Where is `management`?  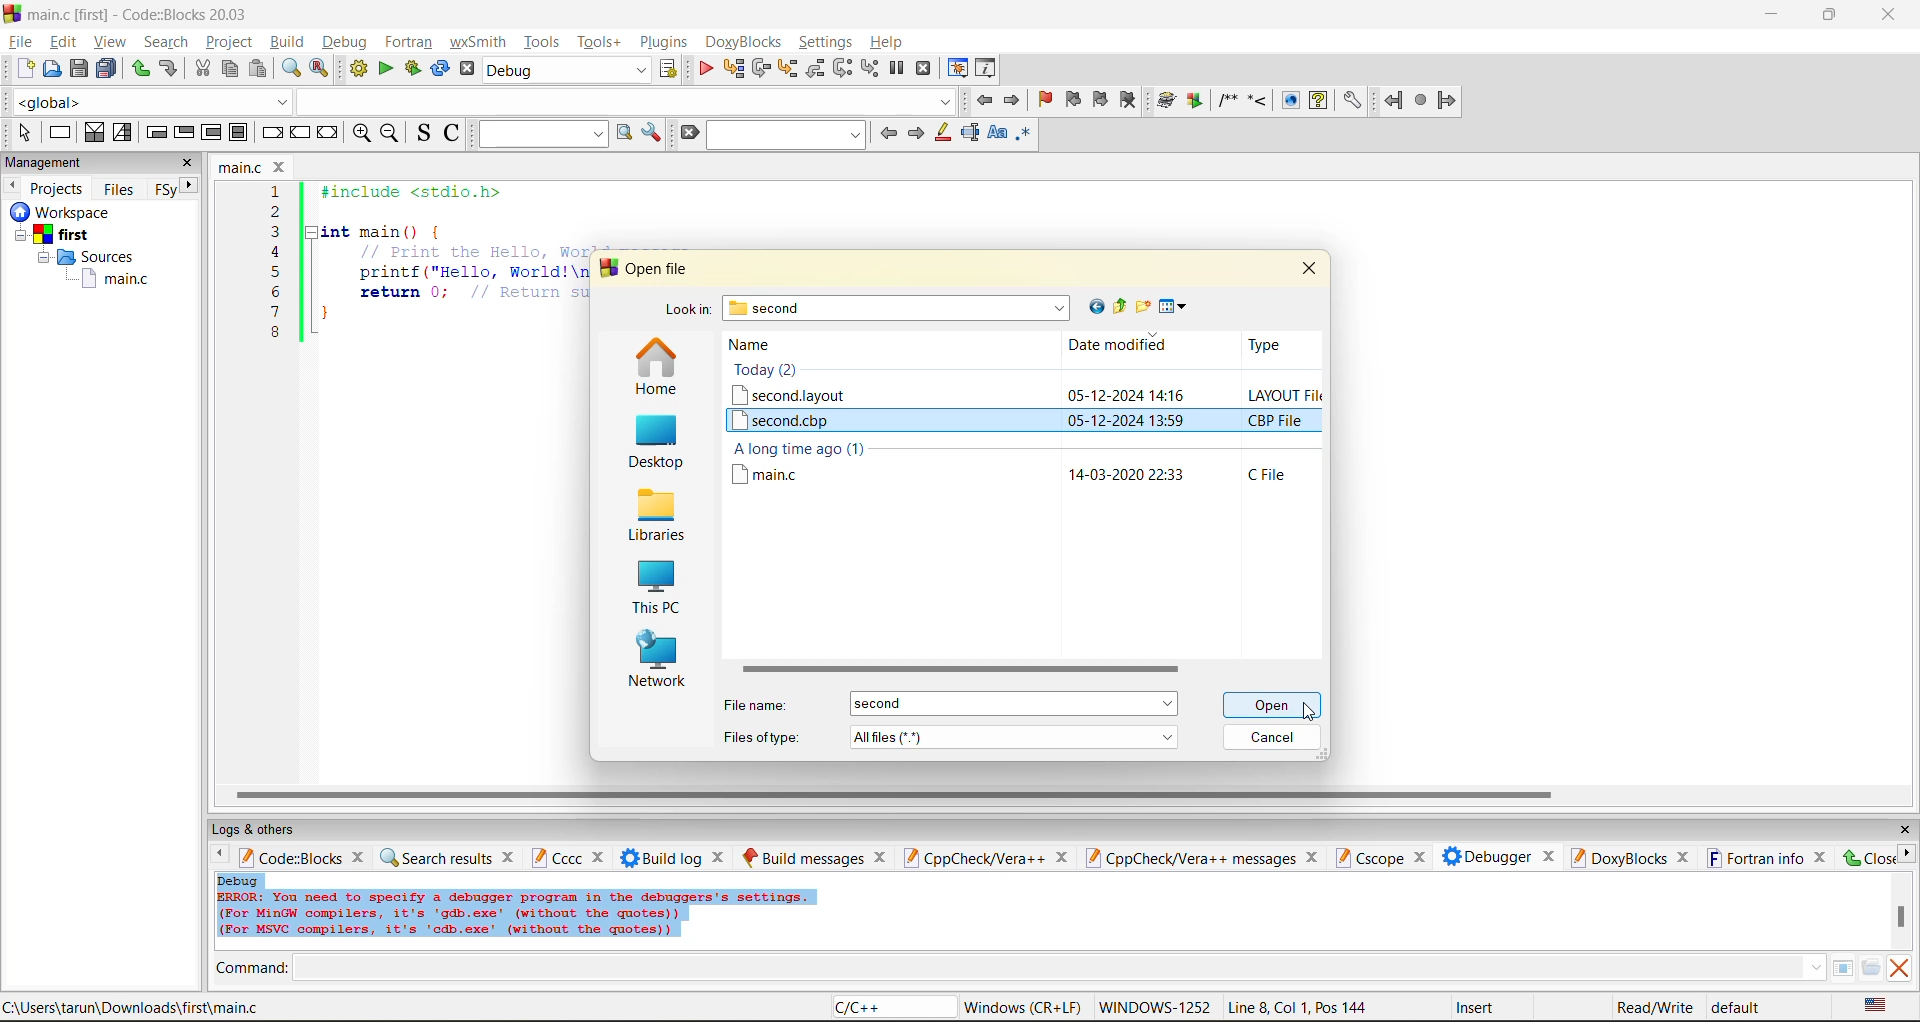
management is located at coordinates (47, 164).